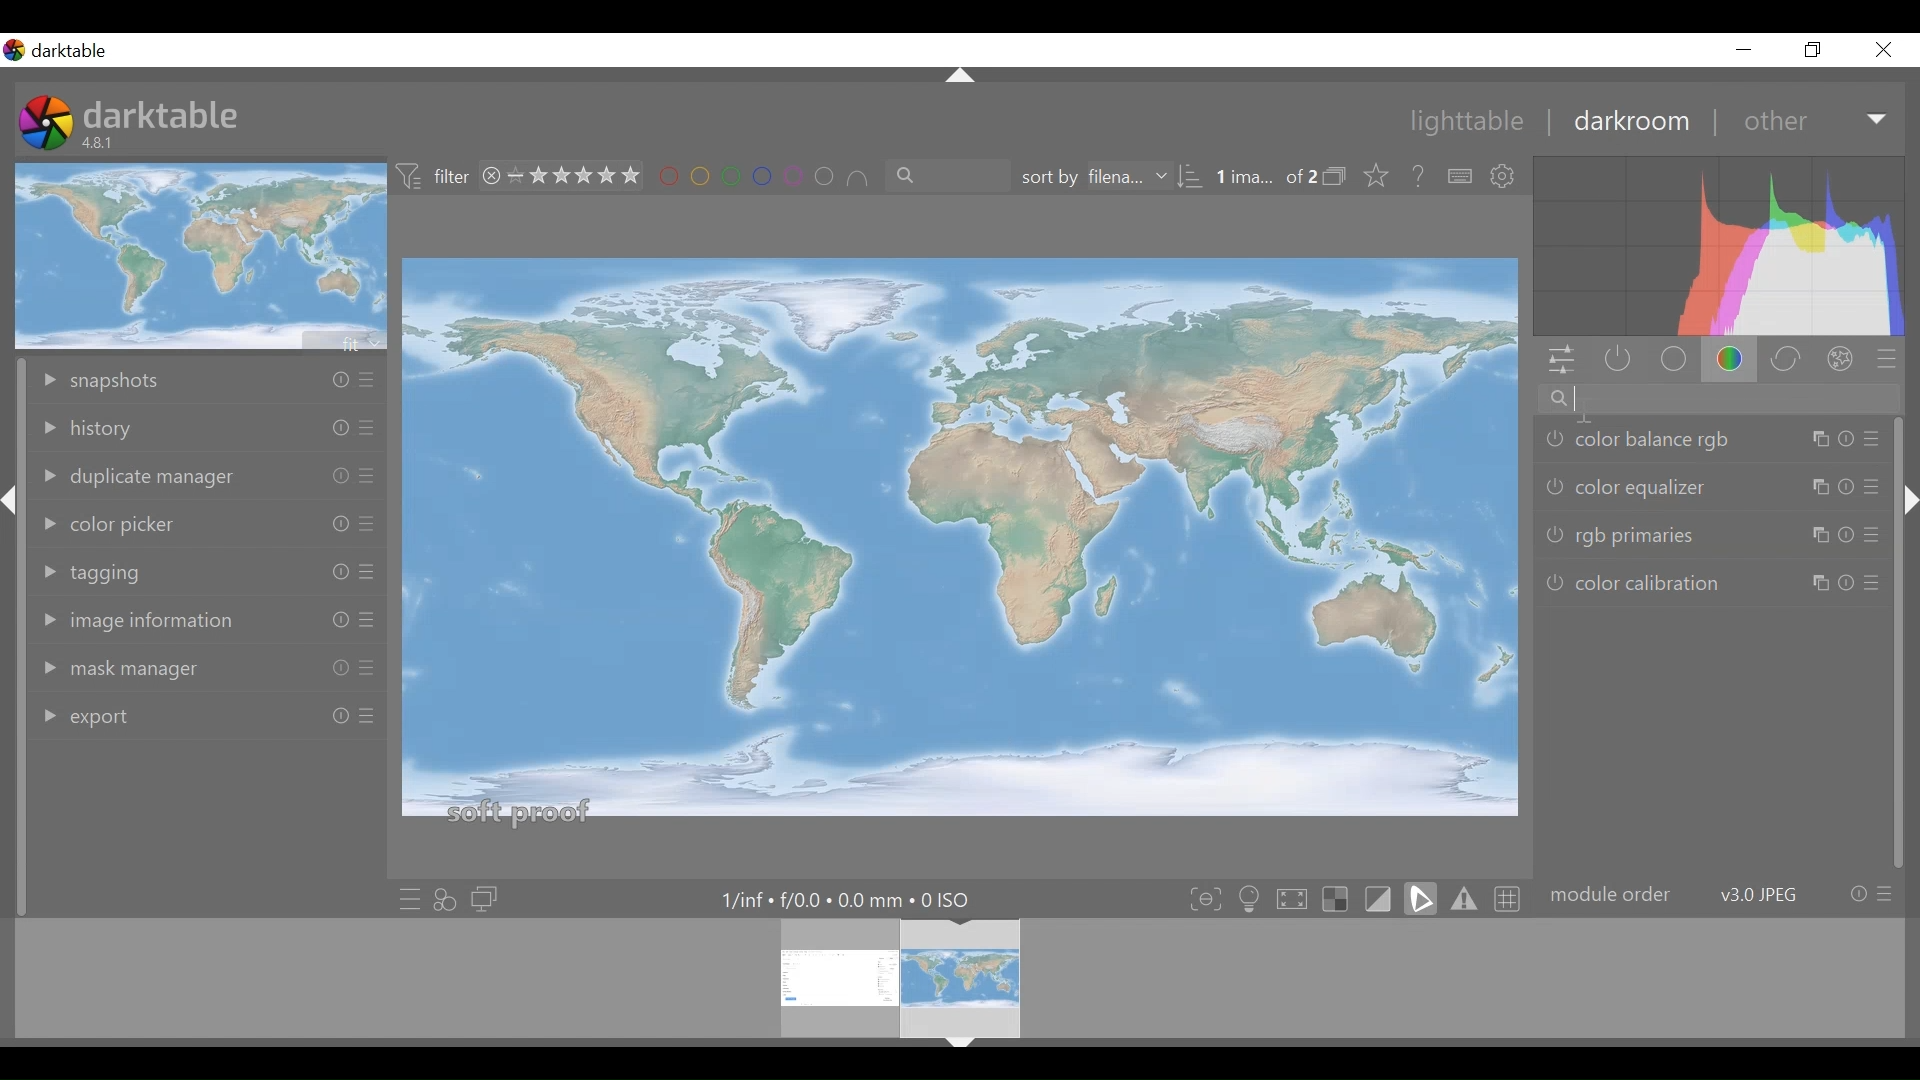 The height and width of the screenshot is (1080, 1920). Describe the element at coordinates (1208, 898) in the screenshot. I see `toggle focus peaking mode` at that location.